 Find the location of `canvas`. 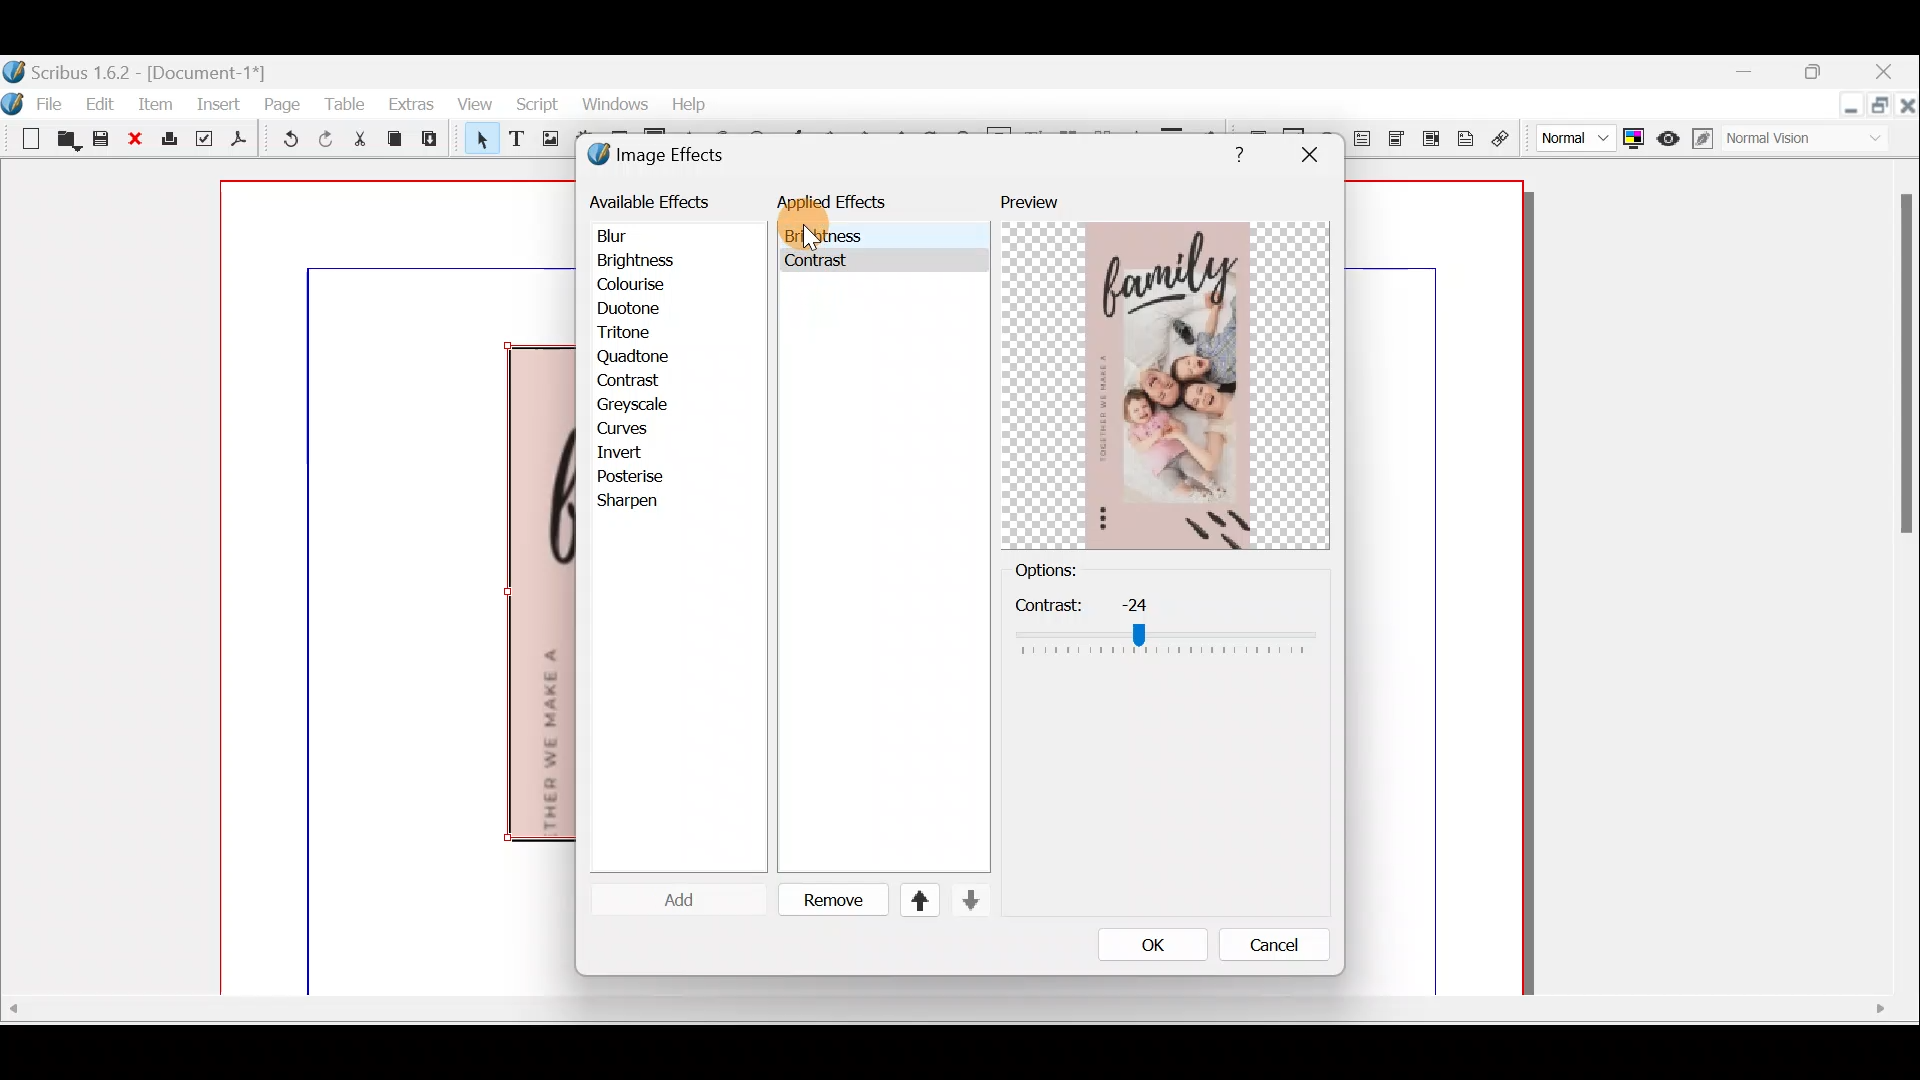

canvas is located at coordinates (1436, 589).